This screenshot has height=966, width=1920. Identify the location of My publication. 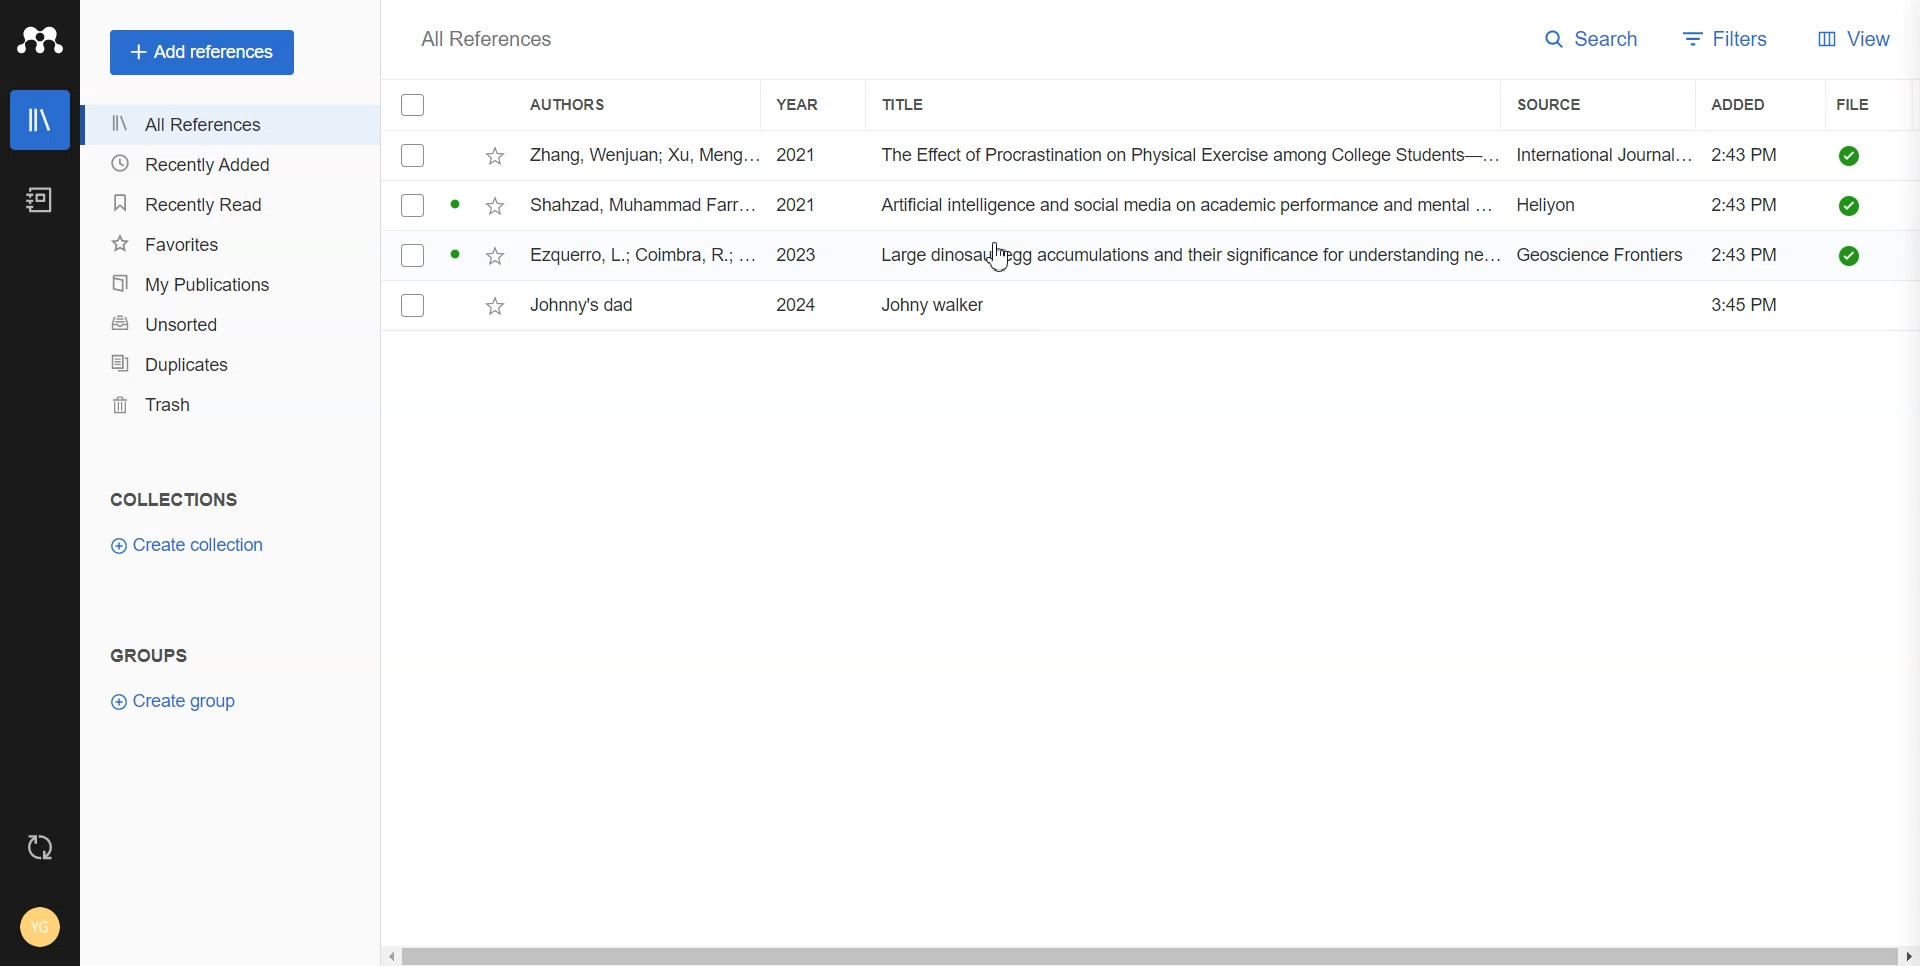
(221, 283).